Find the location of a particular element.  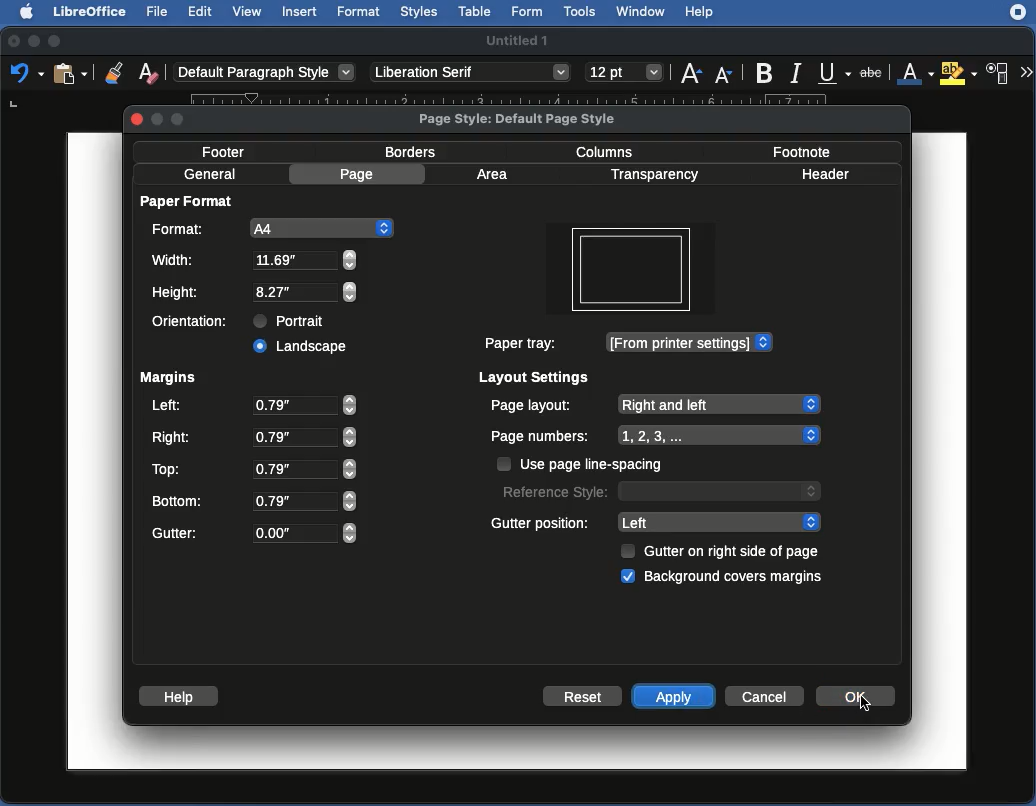

size is located at coordinates (623, 72).